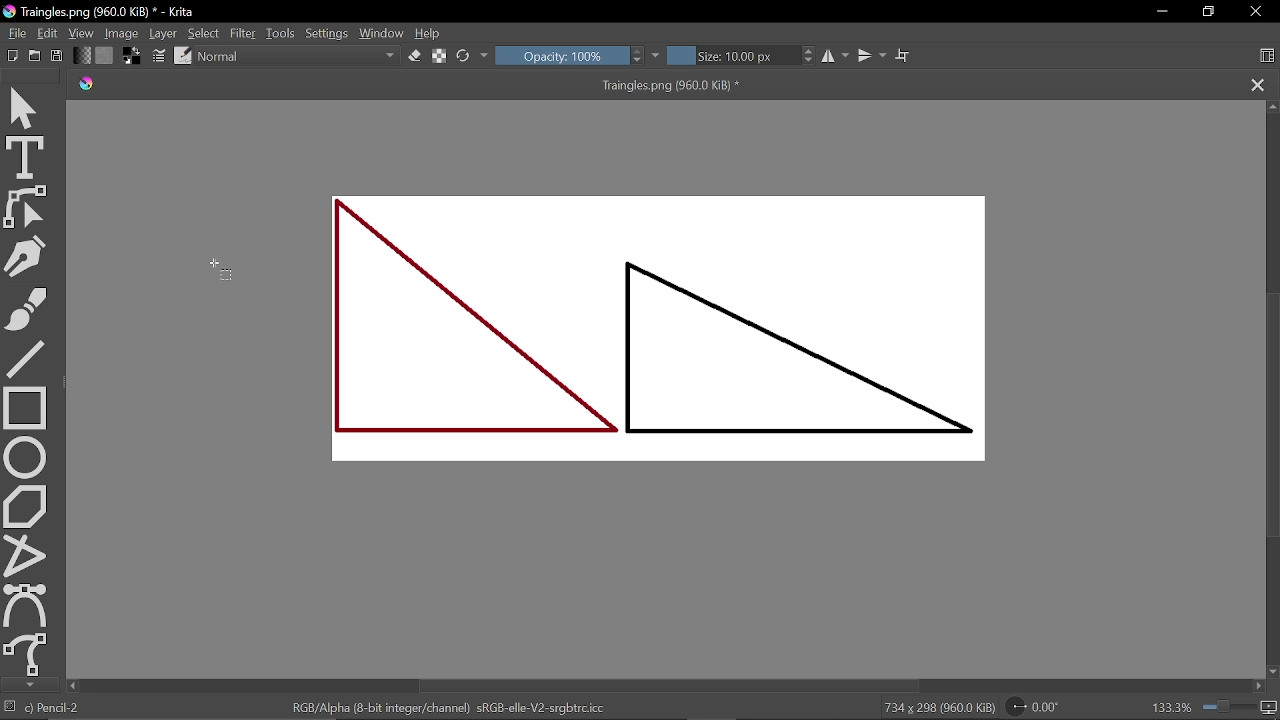  I want to click on 133.3%, so click(1215, 707).